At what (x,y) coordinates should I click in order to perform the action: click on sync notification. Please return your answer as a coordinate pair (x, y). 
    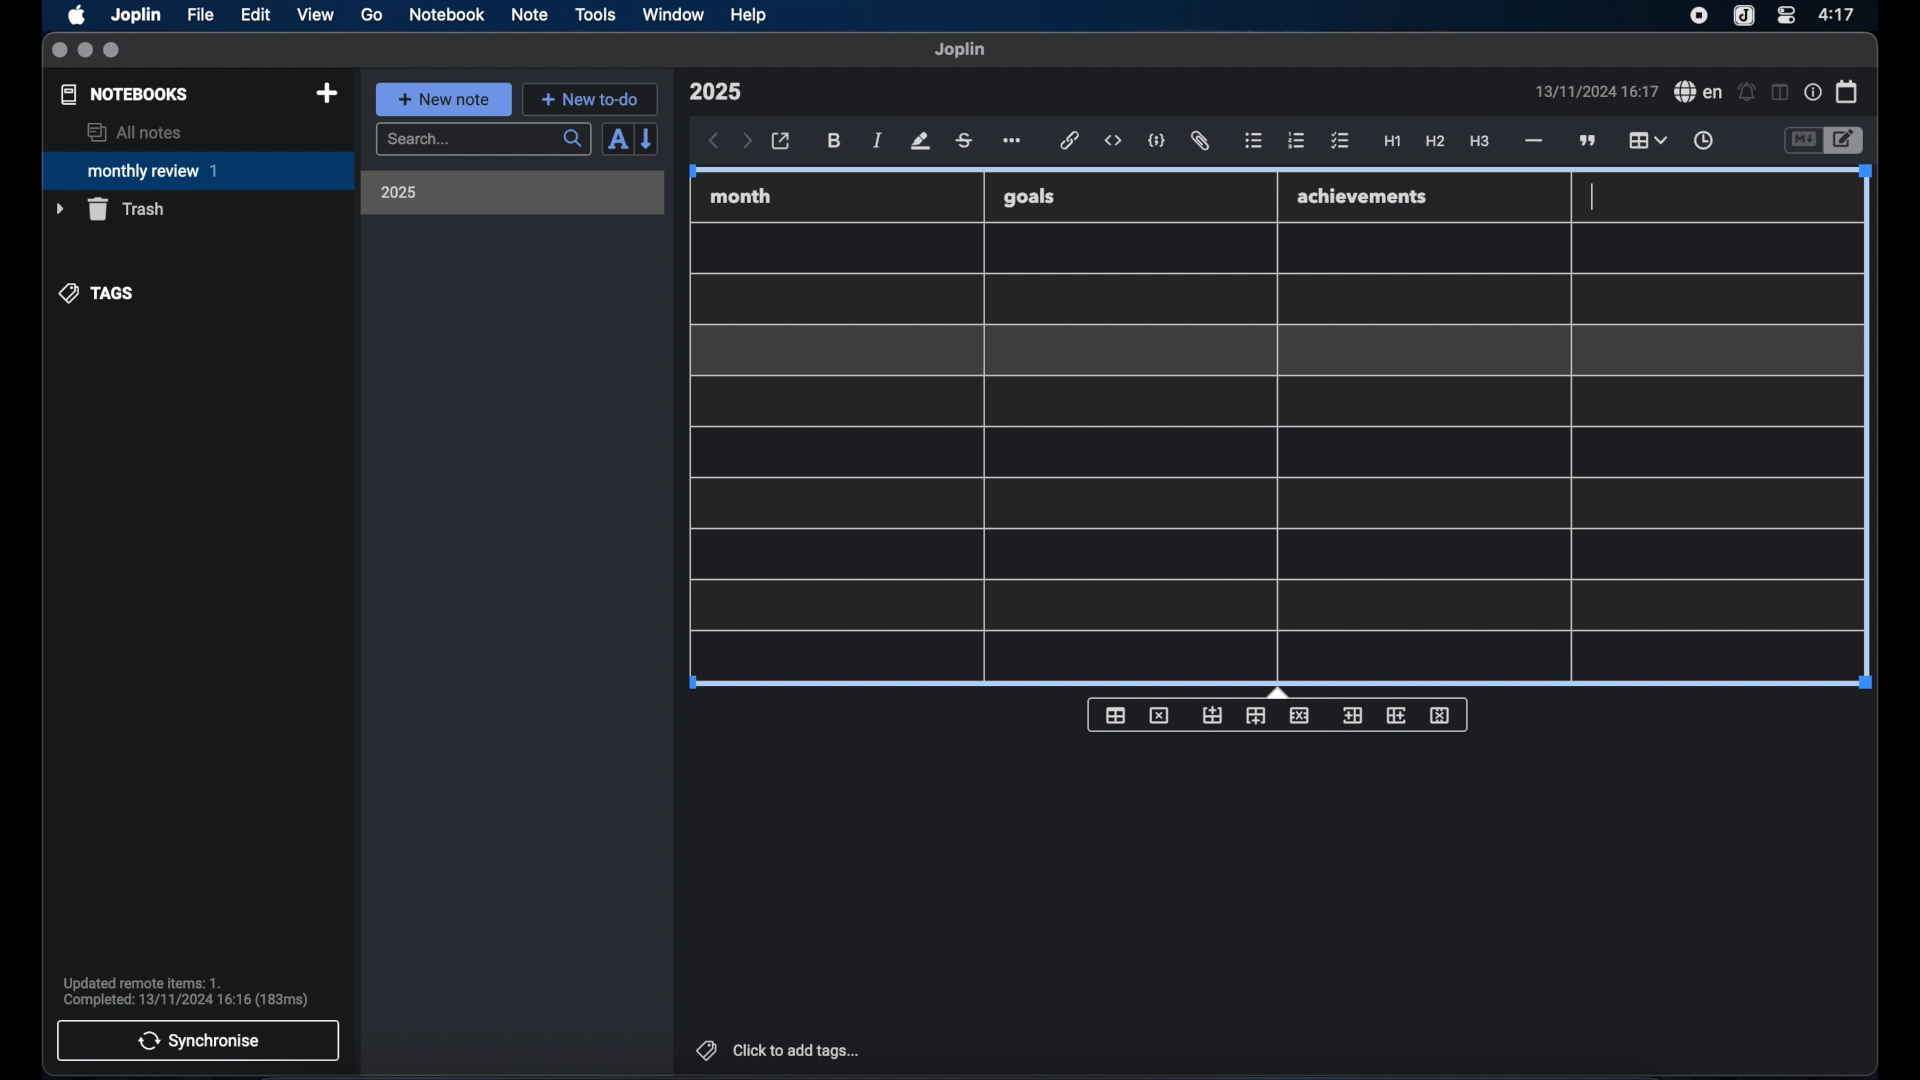
    Looking at the image, I should click on (186, 992).